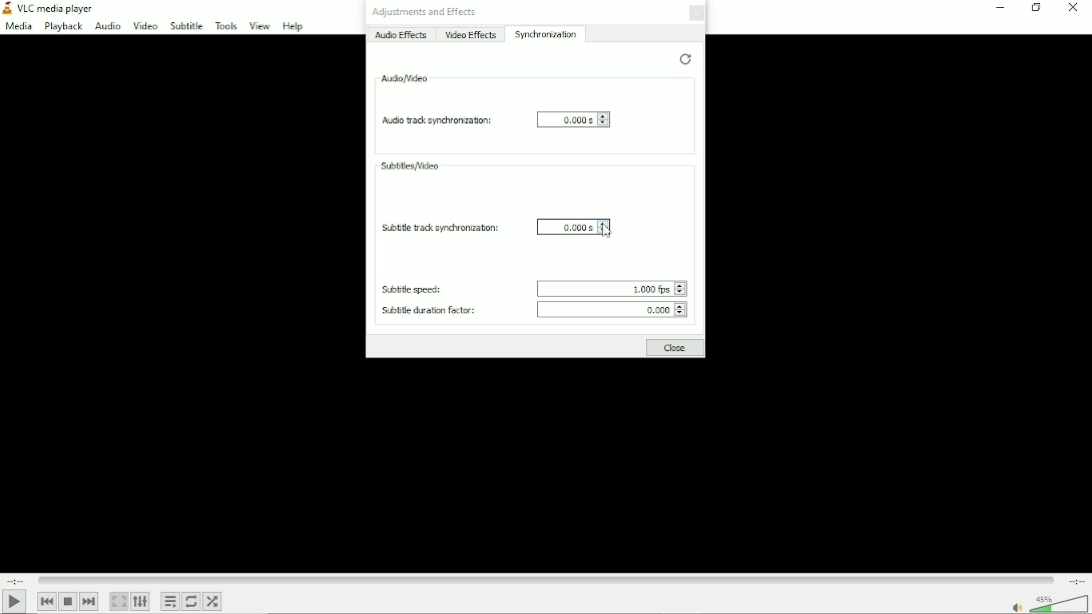 This screenshot has width=1092, height=614. I want to click on Close, so click(1075, 8).